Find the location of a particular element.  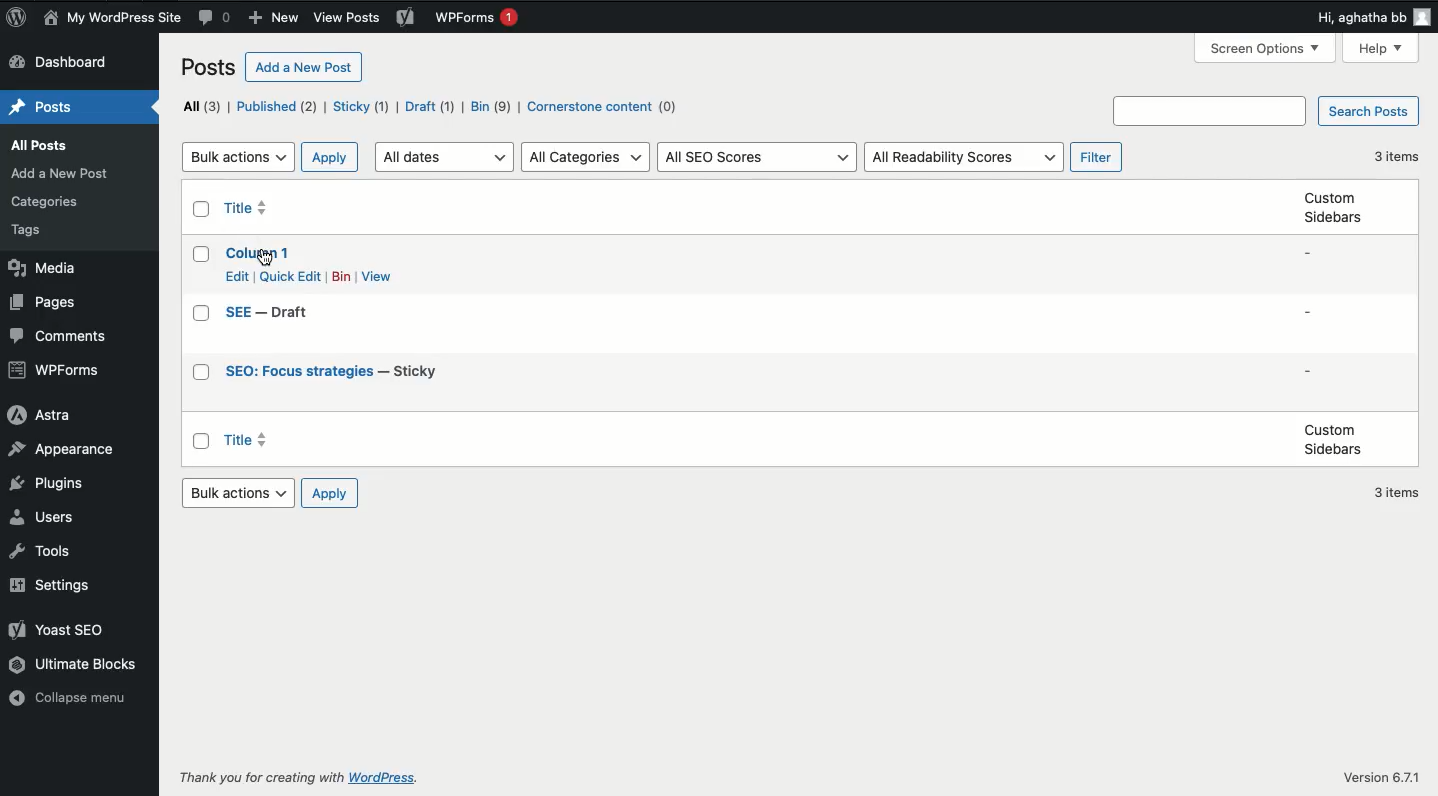

Cornerstone content is located at coordinates (606, 108).